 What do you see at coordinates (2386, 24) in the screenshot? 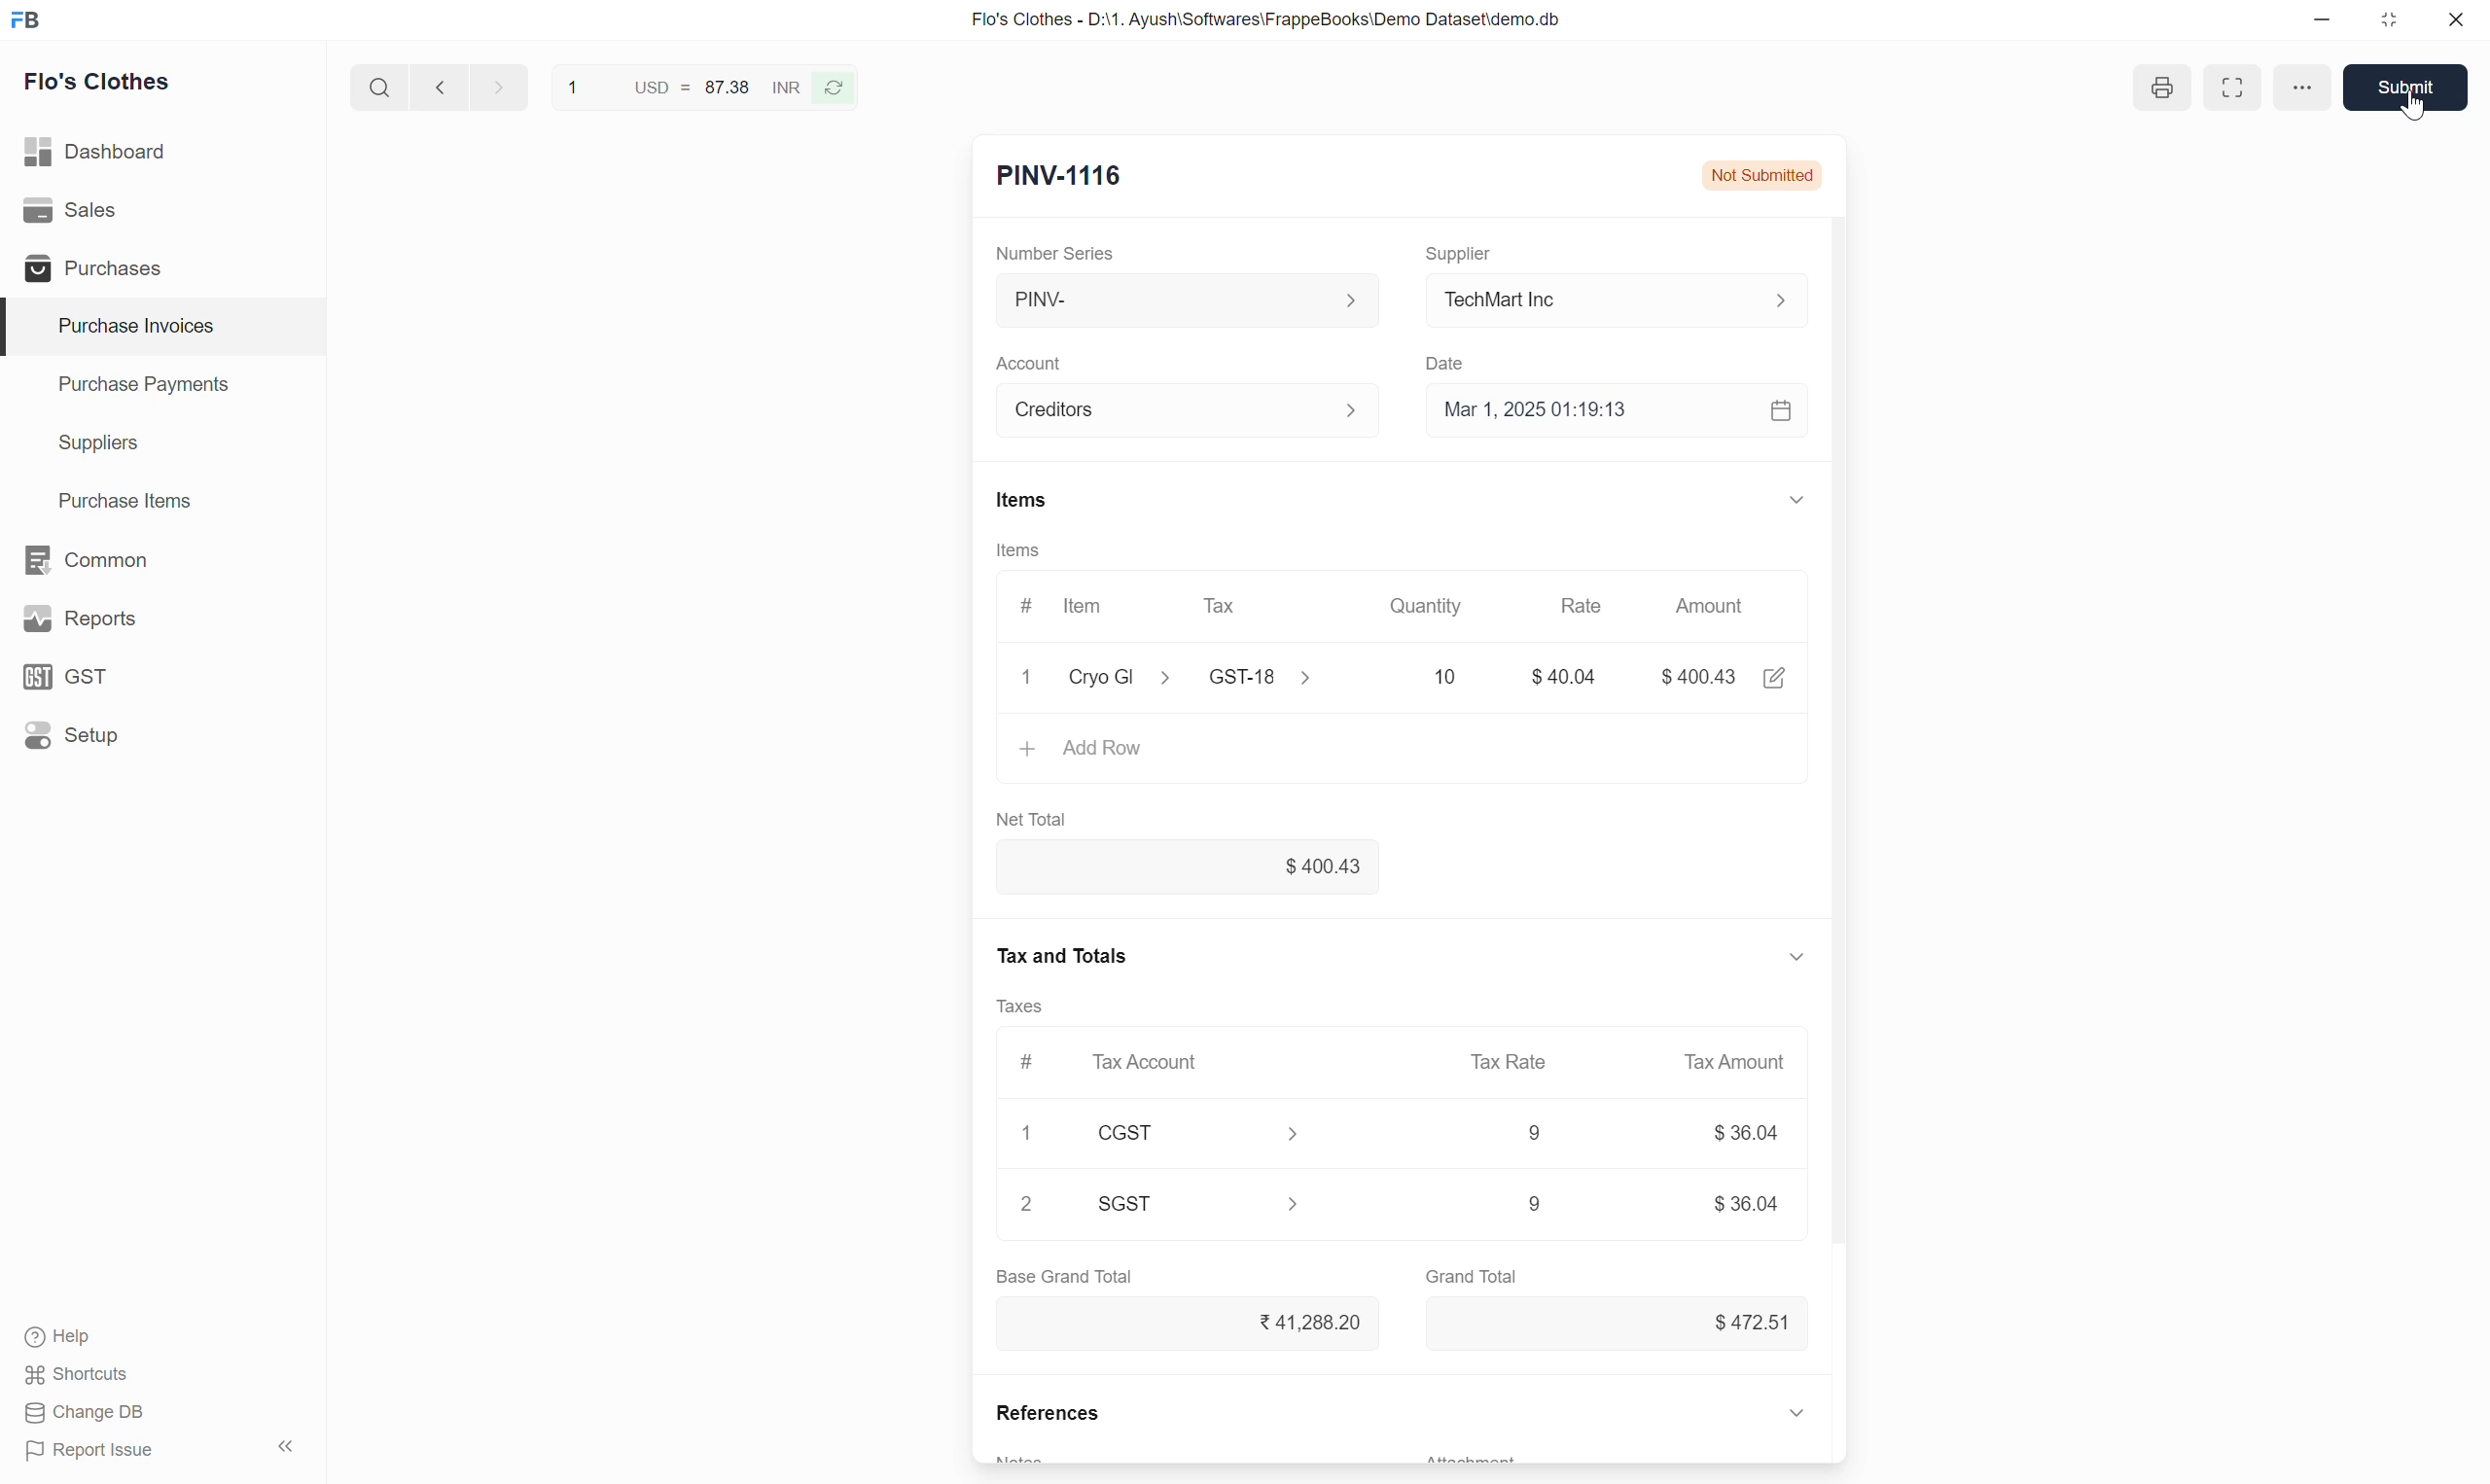
I see `restore down` at bounding box center [2386, 24].